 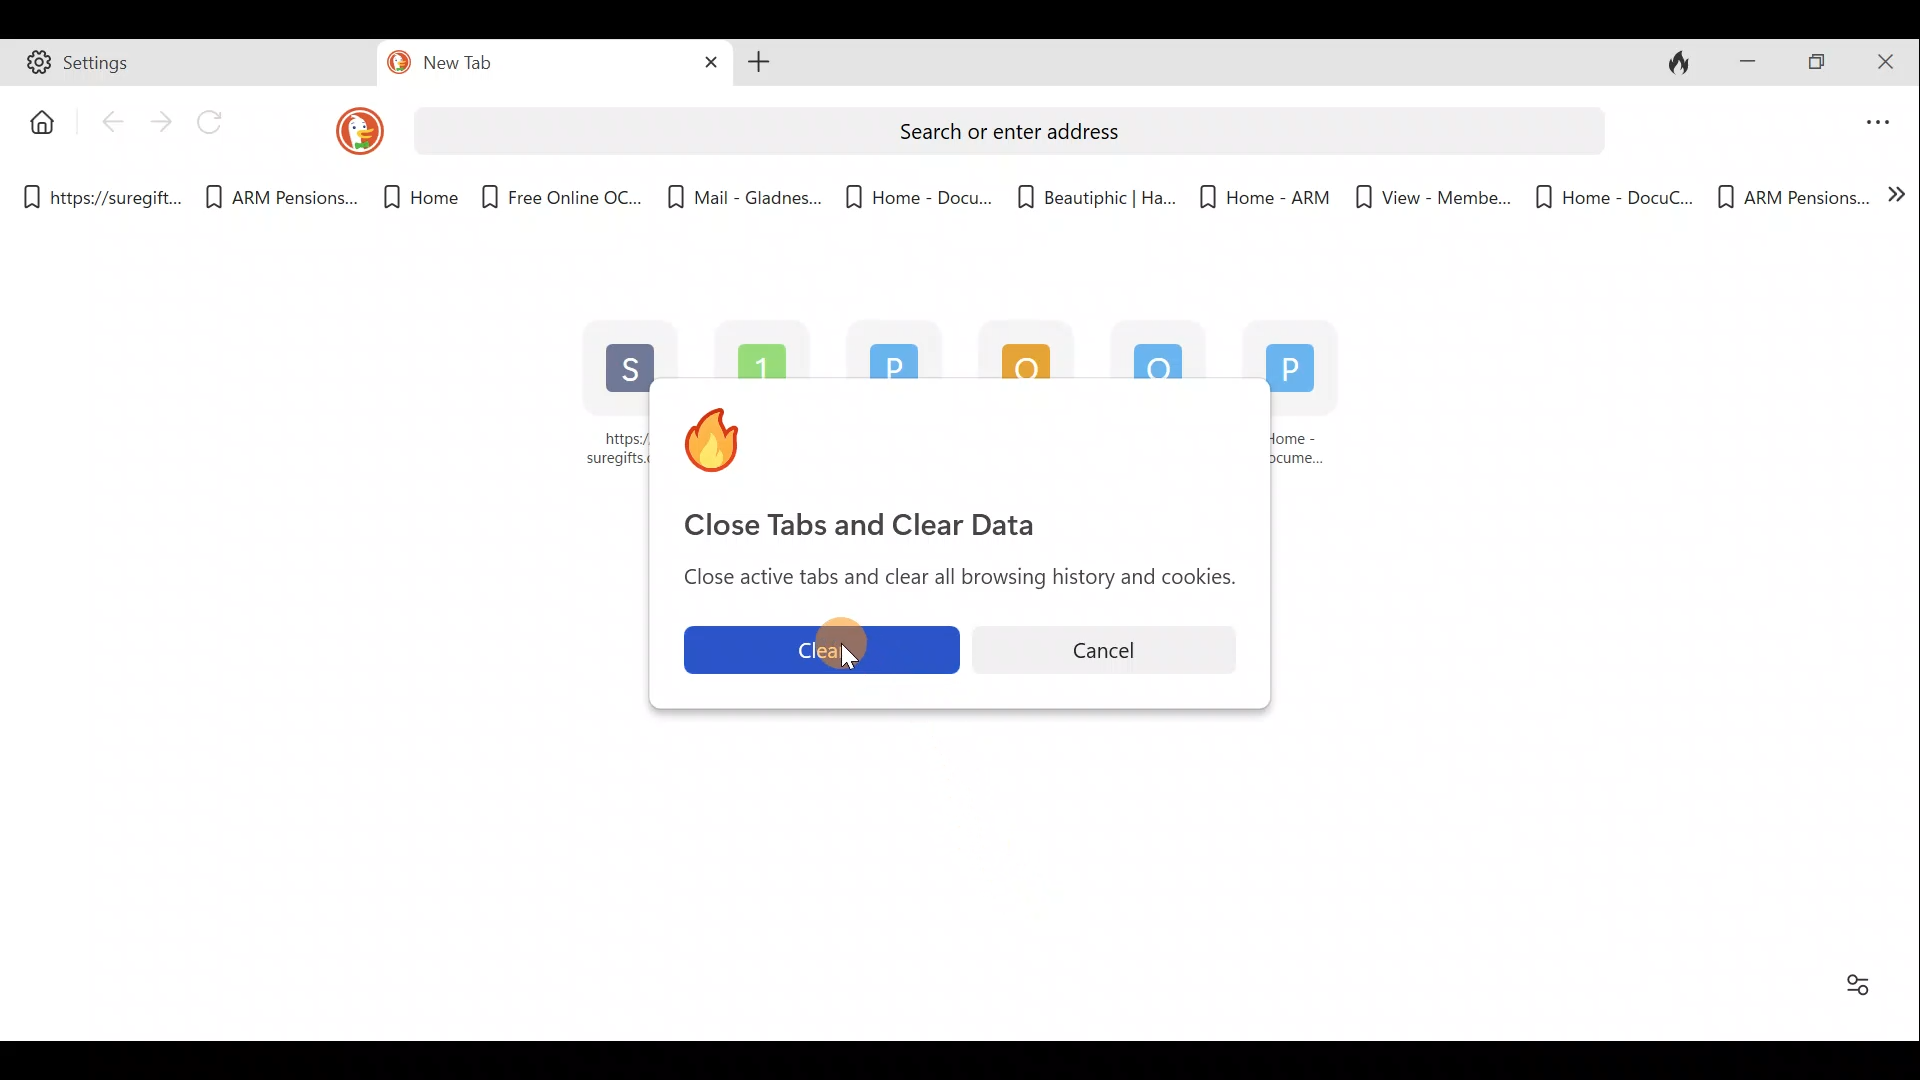 I want to click on Mail -
Gladnes..., so click(x=1146, y=348).